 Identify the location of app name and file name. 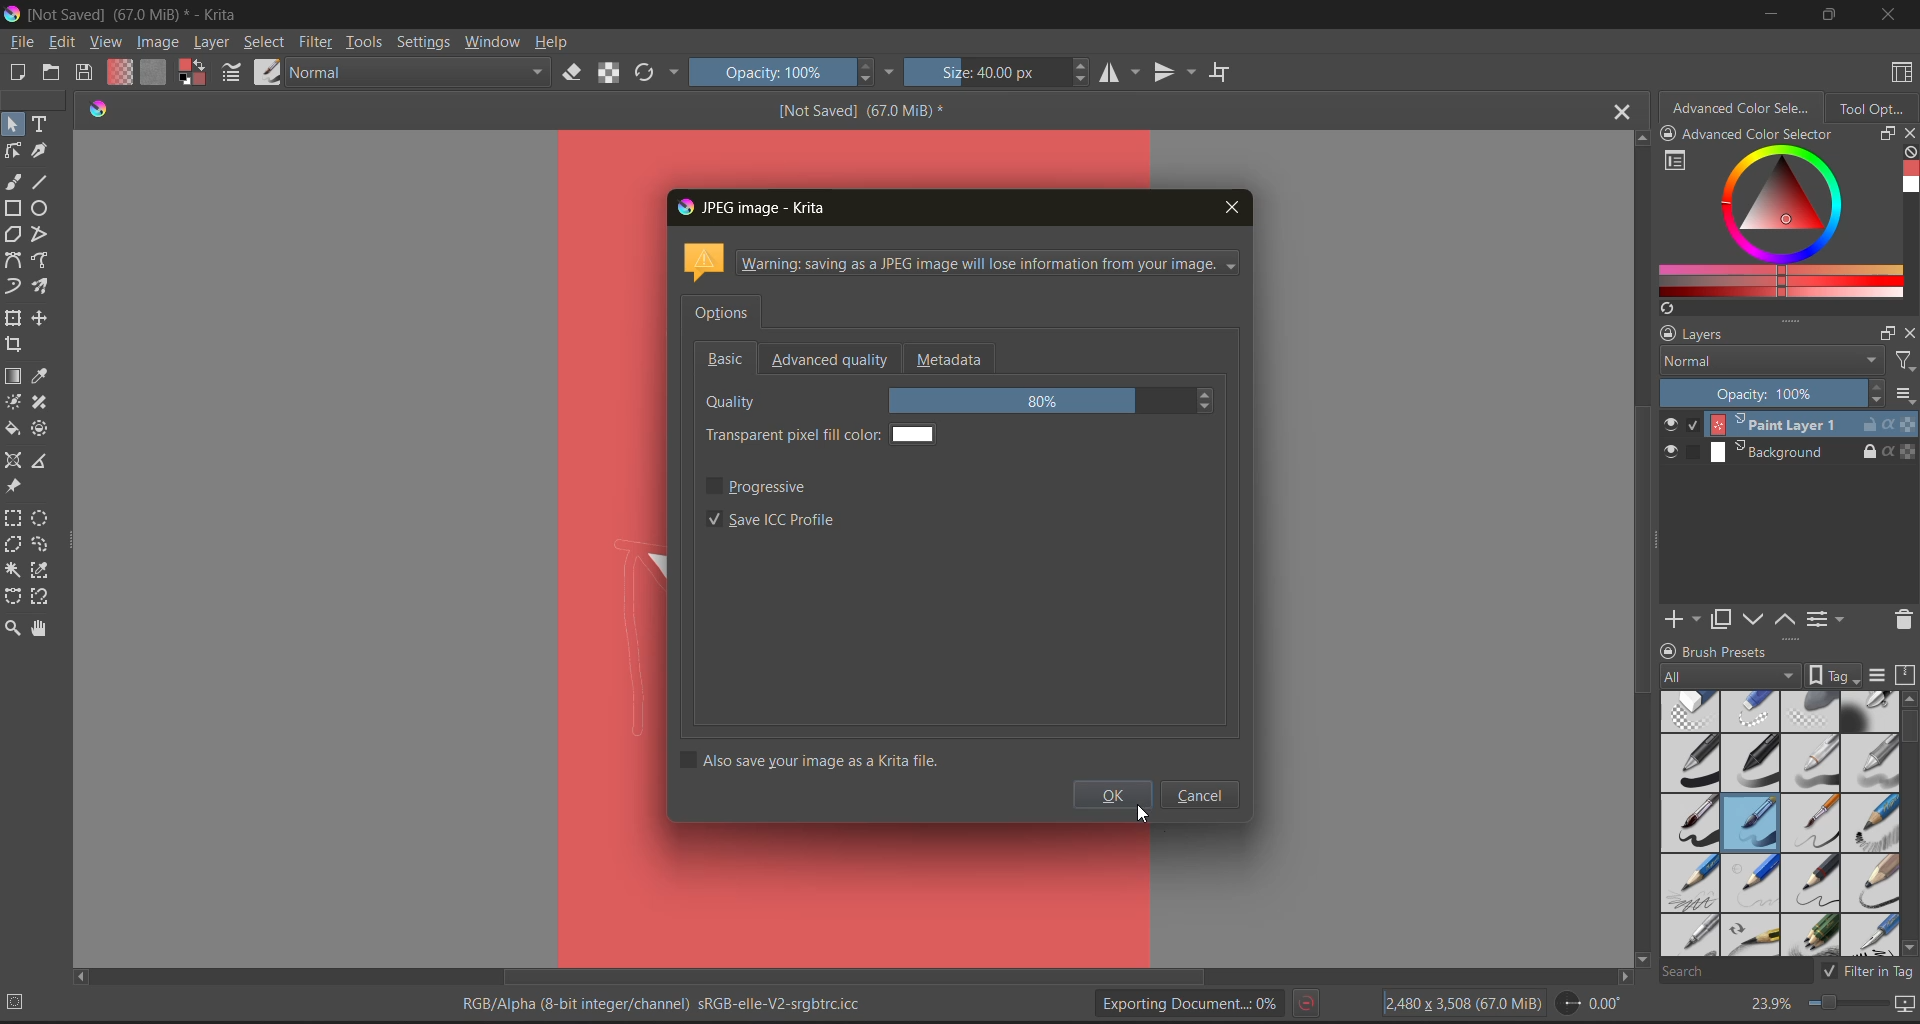
(138, 12).